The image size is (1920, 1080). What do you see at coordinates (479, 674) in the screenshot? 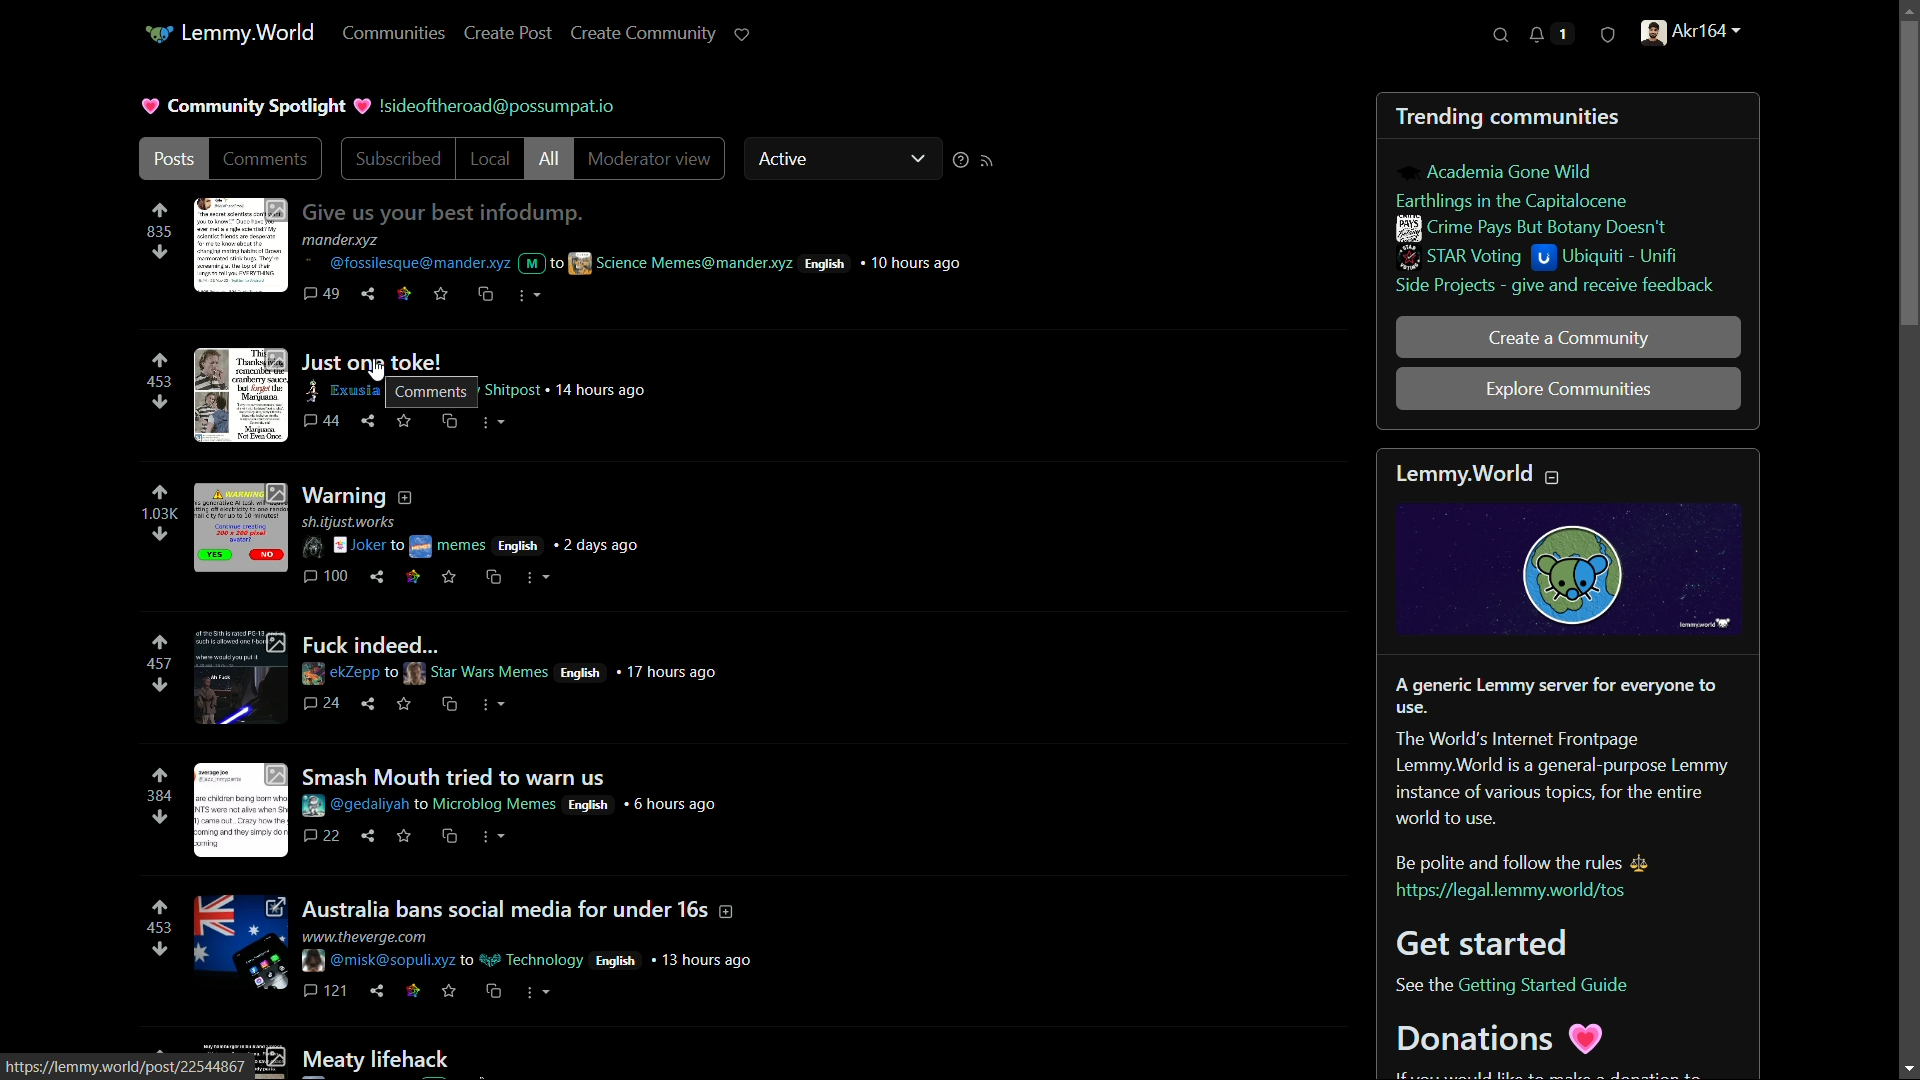
I see `Star wars memes` at bounding box center [479, 674].